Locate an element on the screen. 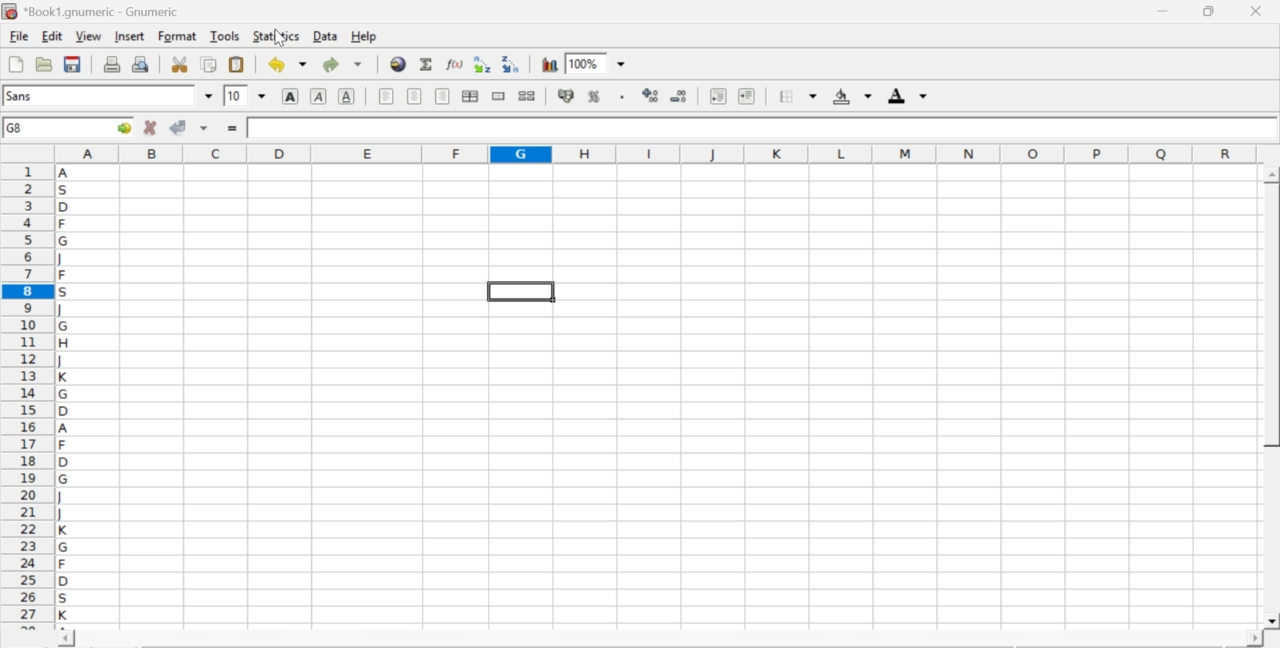 Image resolution: width=1280 pixels, height=648 pixels. undo is located at coordinates (286, 65).